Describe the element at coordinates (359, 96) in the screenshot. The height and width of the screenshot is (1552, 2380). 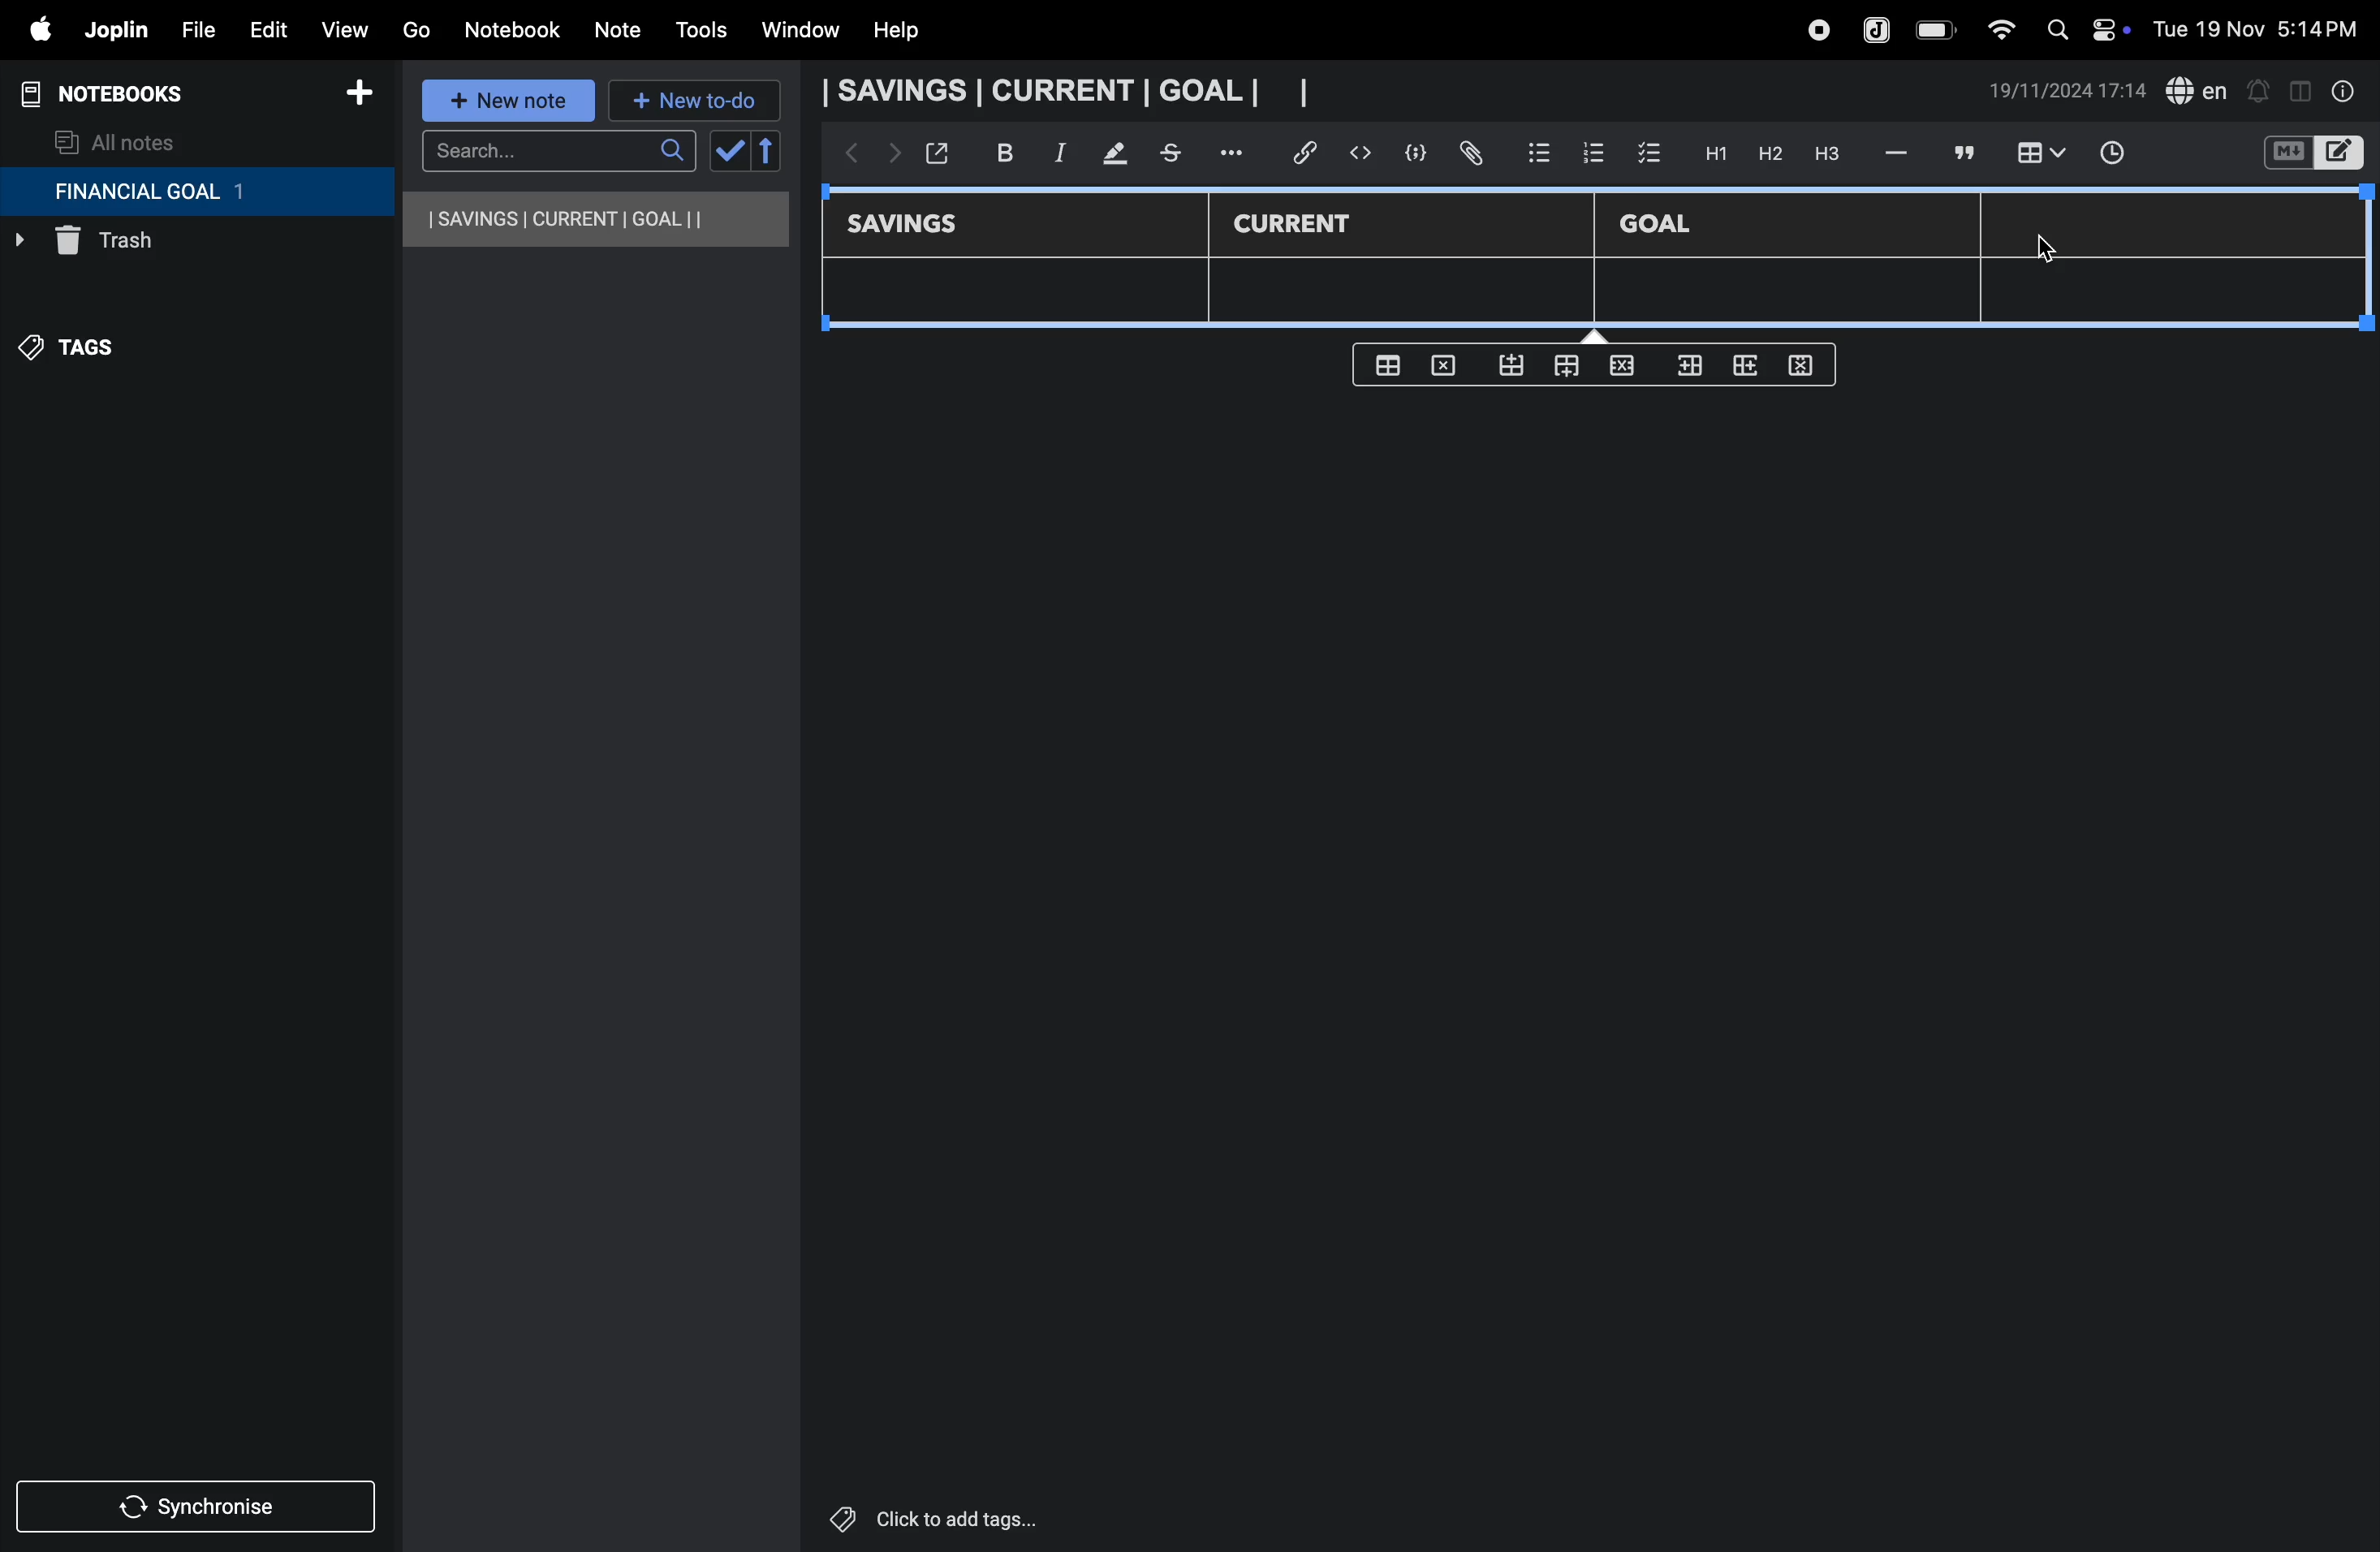
I see `add` at that location.